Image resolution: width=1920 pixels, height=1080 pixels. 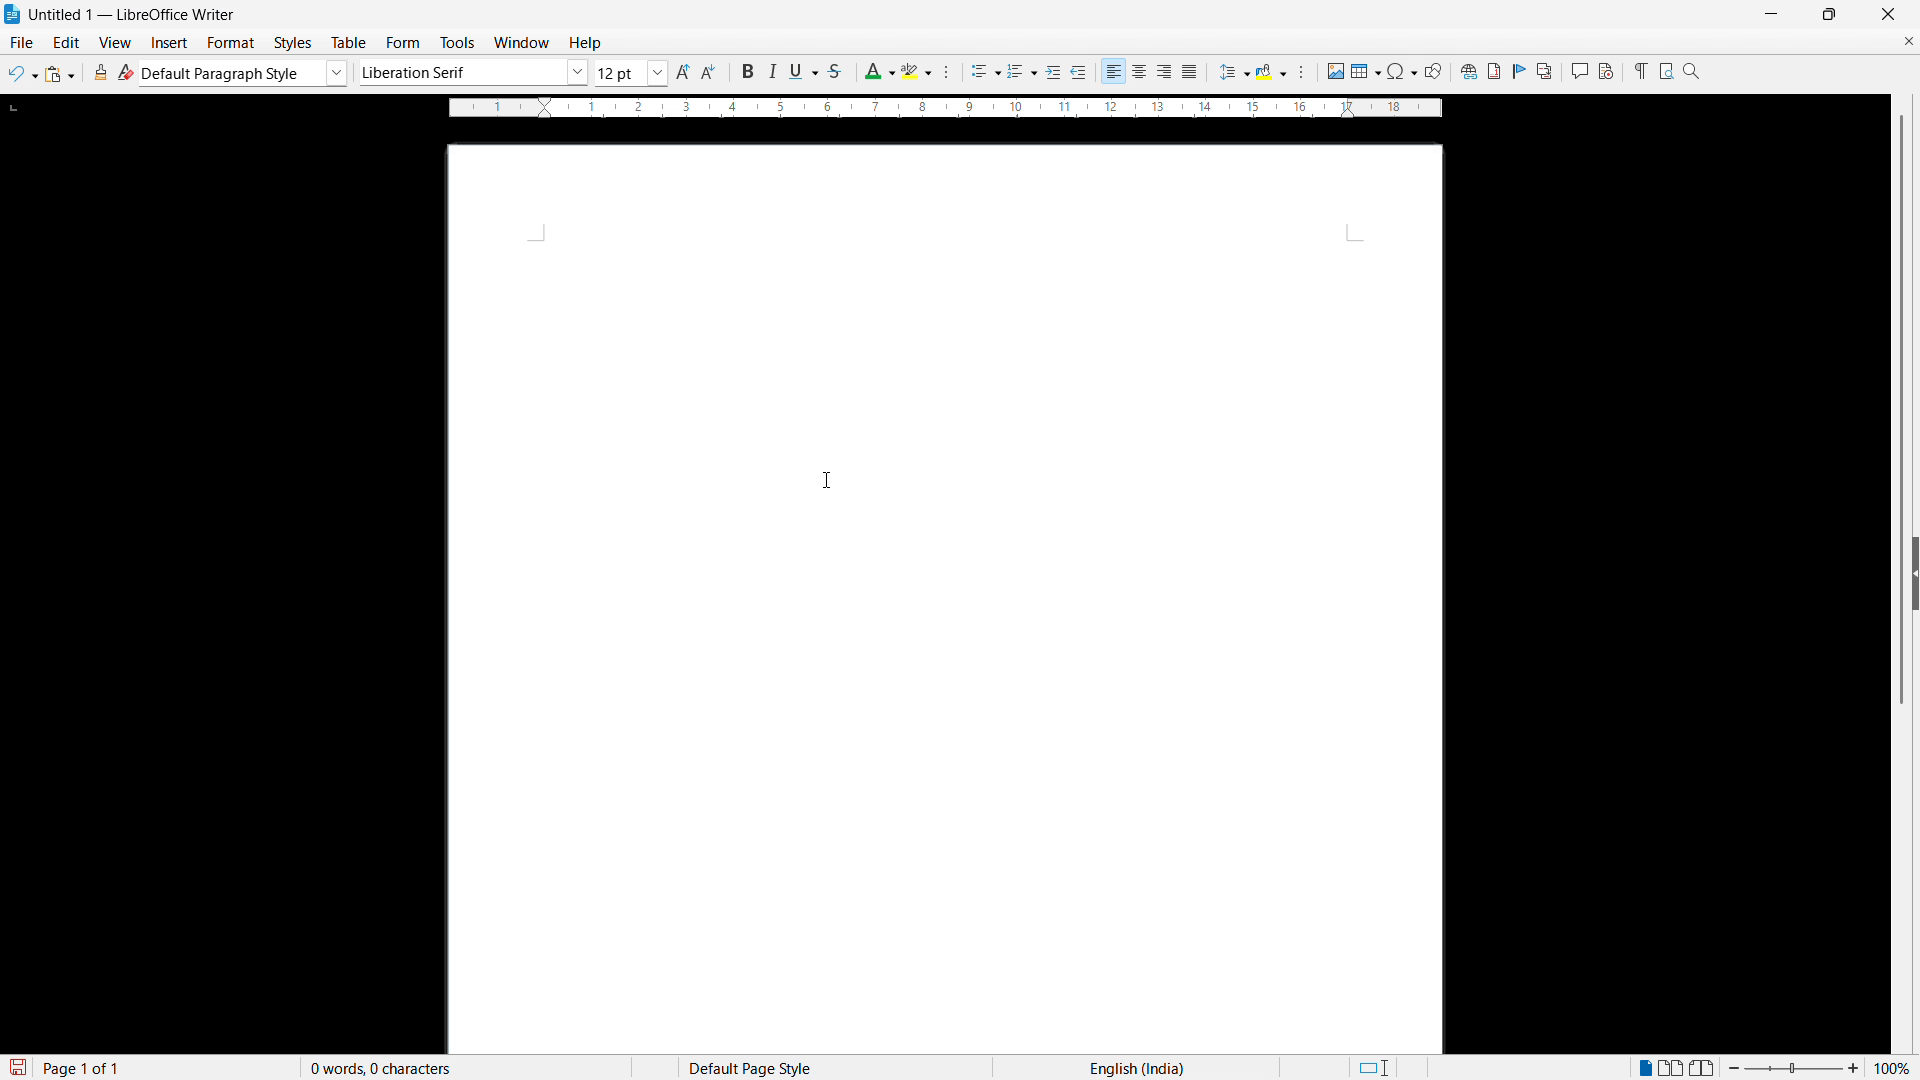 I want to click on Zoom slider , so click(x=1794, y=1067).